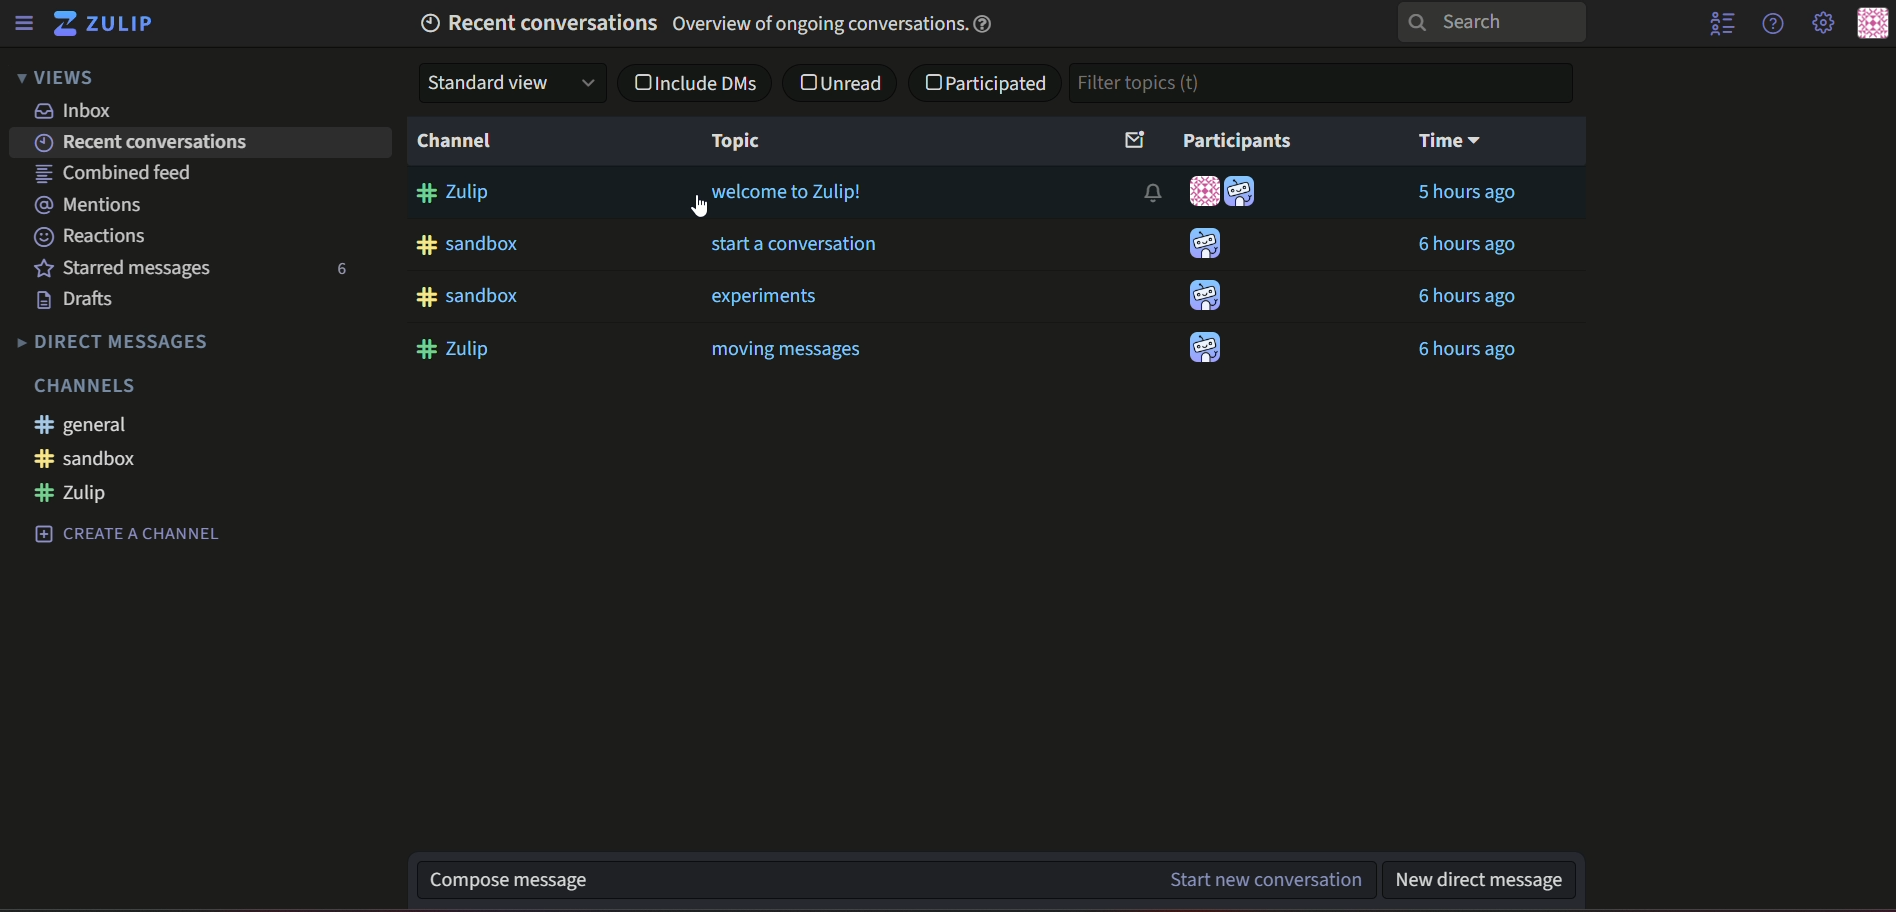 The height and width of the screenshot is (912, 1896). Describe the element at coordinates (1468, 297) in the screenshot. I see `6 hours ago` at that location.